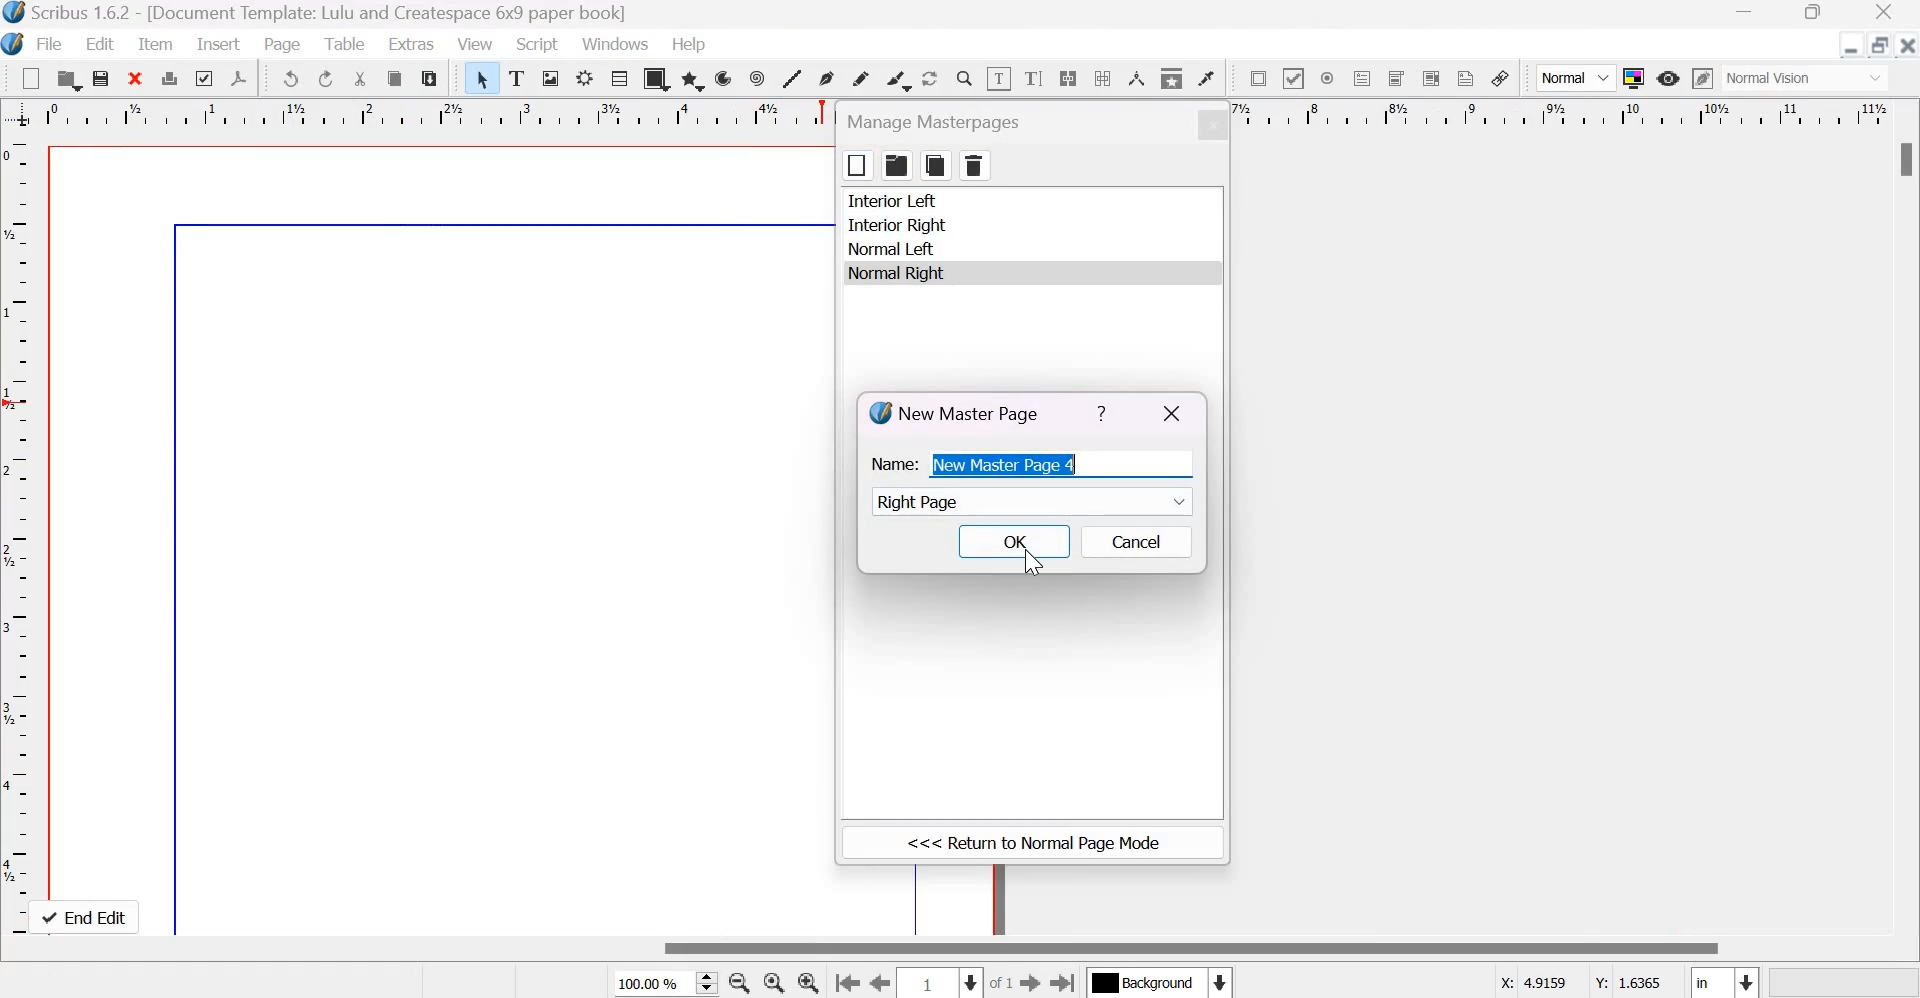 The width and height of the screenshot is (1920, 998). Describe the element at coordinates (1577, 79) in the screenshot. I see `Normal` at that location.